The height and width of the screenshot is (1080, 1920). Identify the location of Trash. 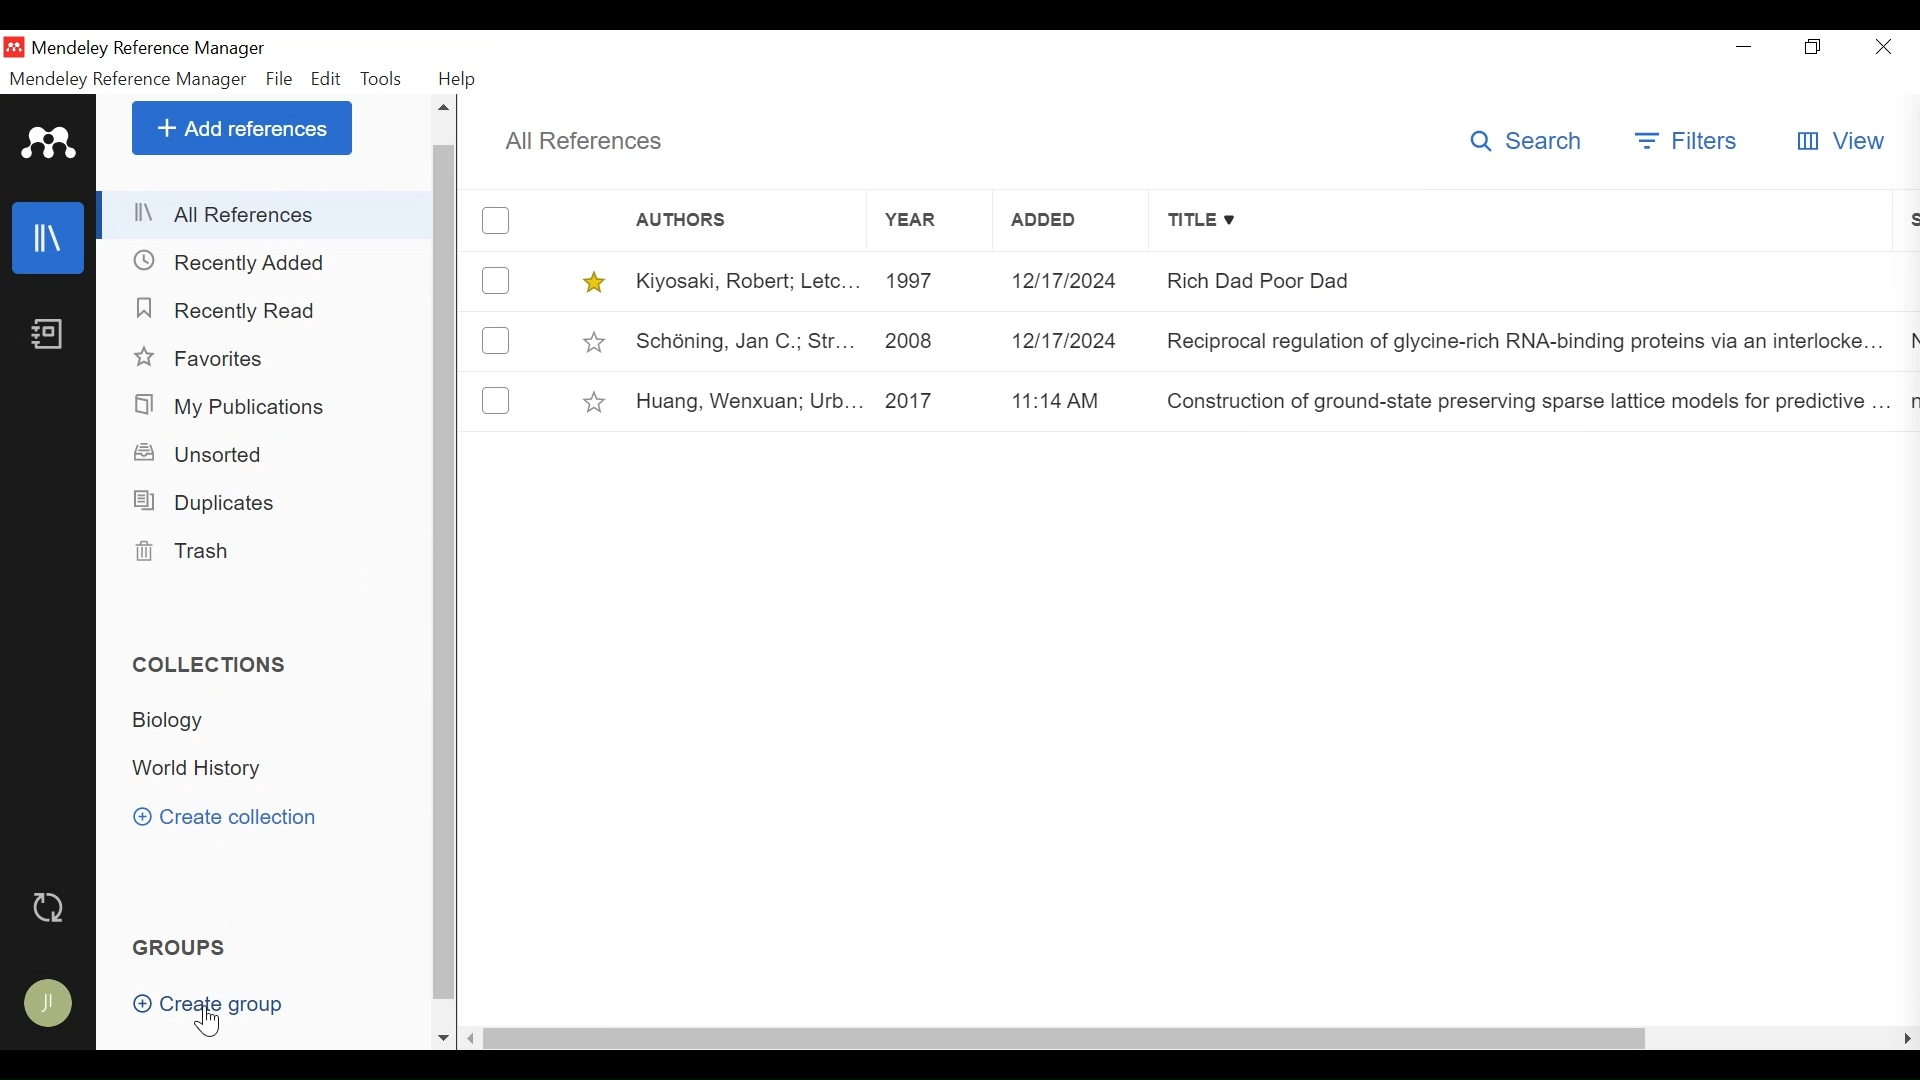
(189, 552).